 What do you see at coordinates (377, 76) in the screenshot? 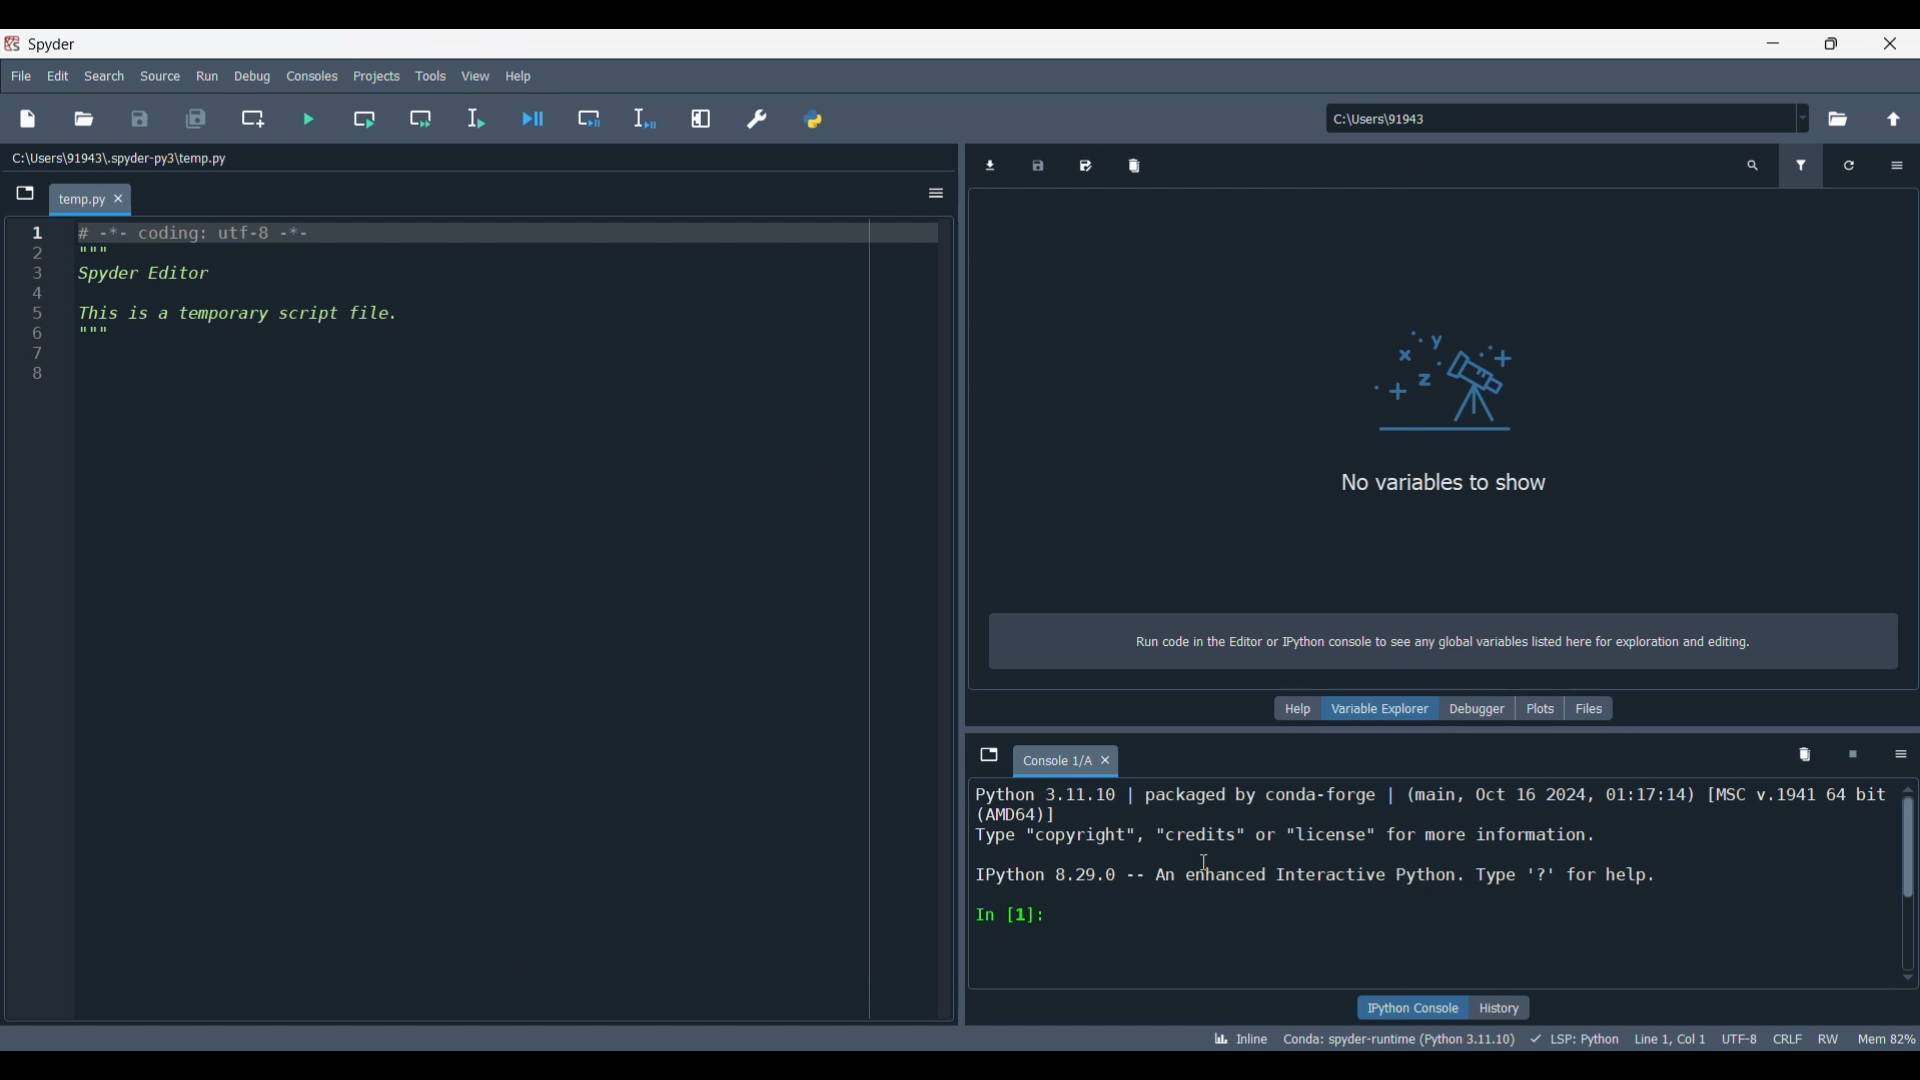
I see `Projects menu` at bounding box center [377, 76].